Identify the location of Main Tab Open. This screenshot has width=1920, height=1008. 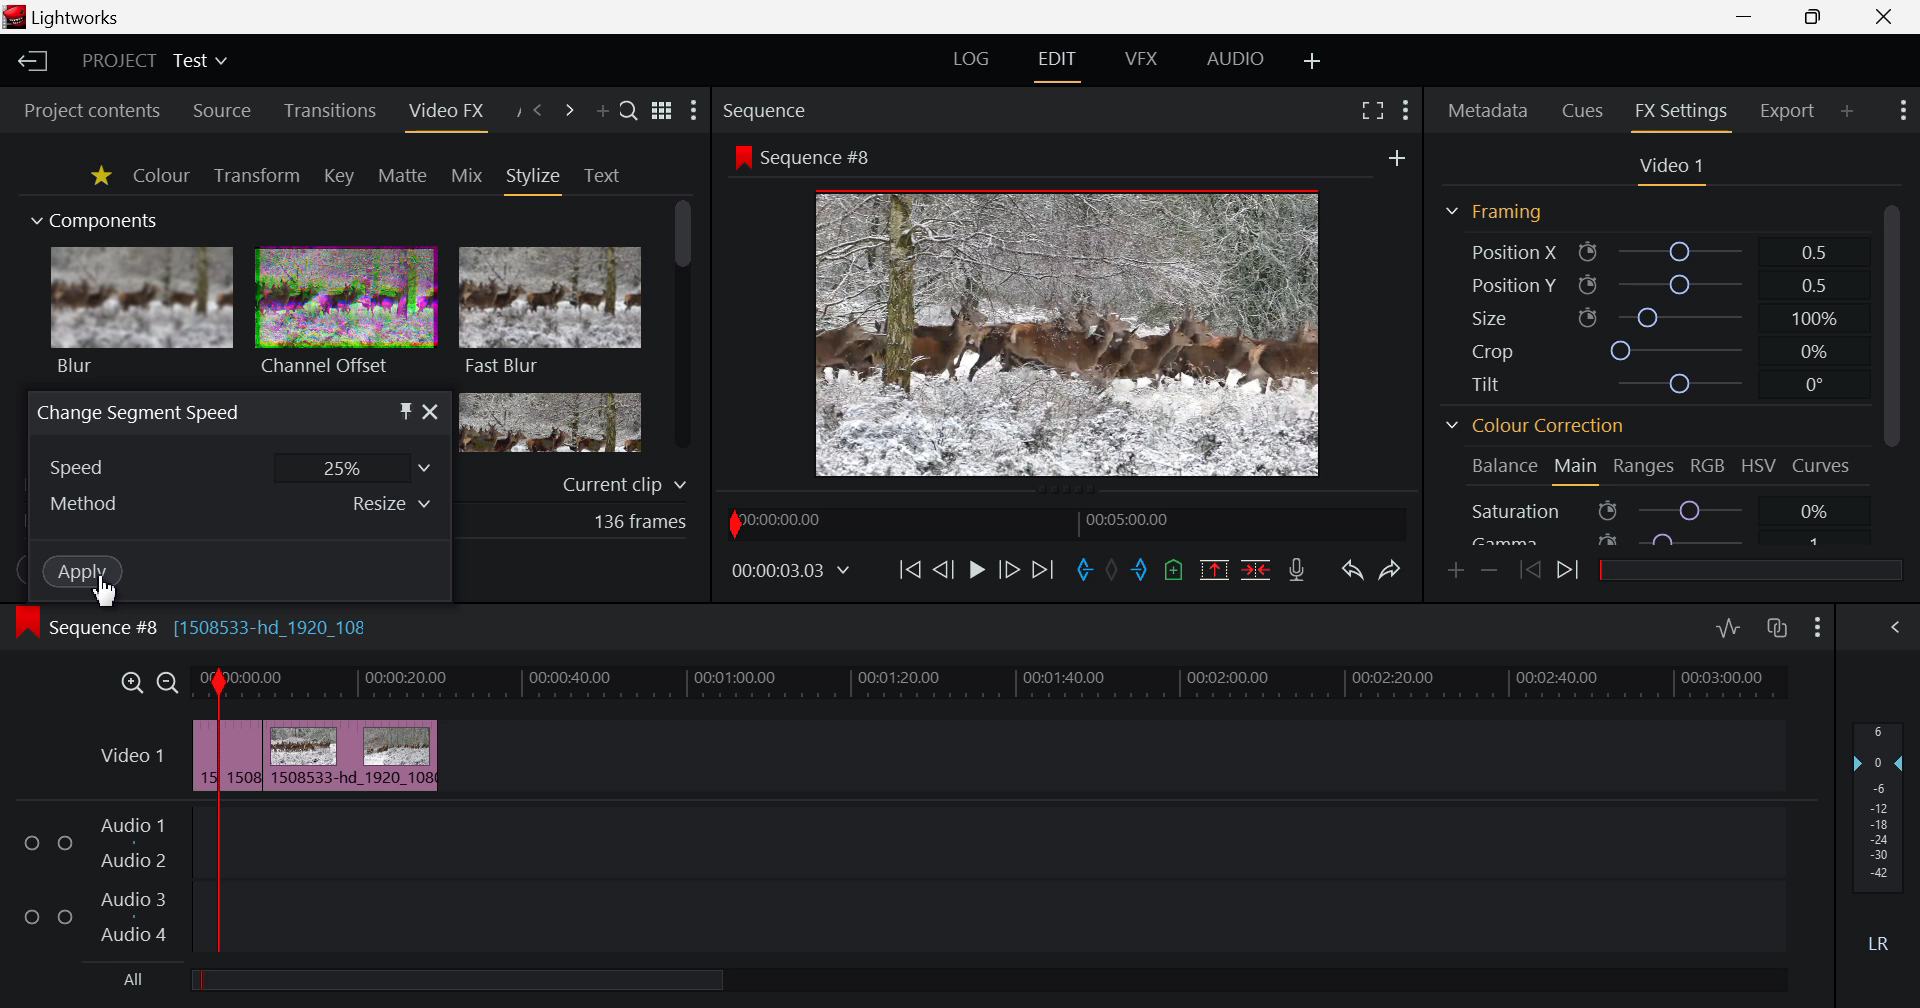
(1574, 469).